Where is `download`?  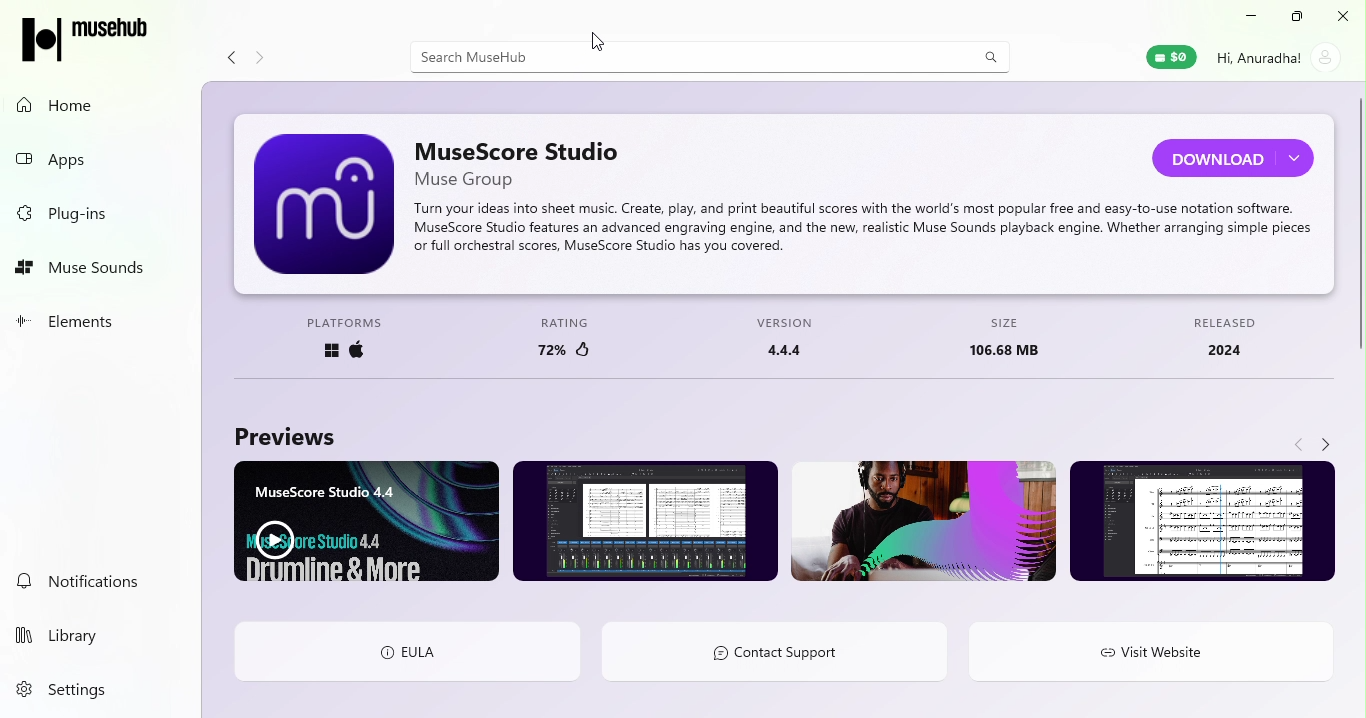 download is located at coordinates (1234, 156).